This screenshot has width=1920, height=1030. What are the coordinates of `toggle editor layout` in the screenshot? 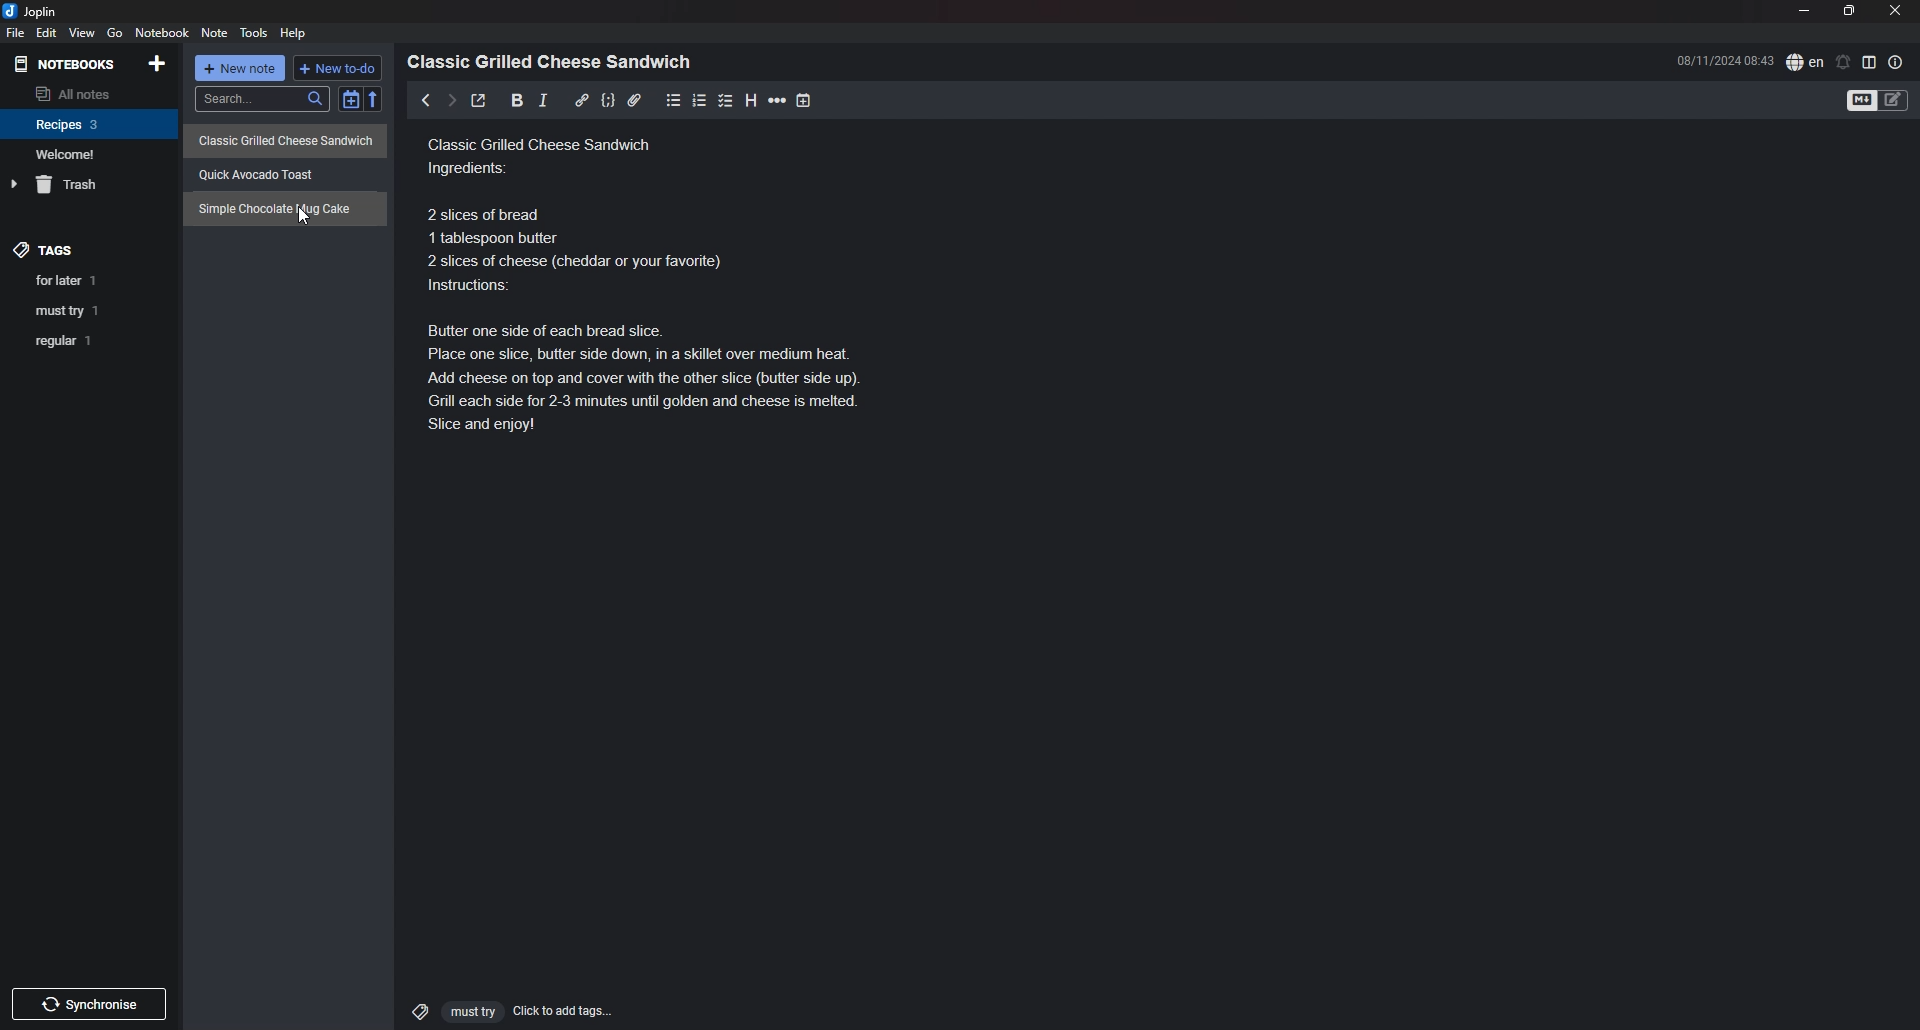 It's located at (1870, 62).